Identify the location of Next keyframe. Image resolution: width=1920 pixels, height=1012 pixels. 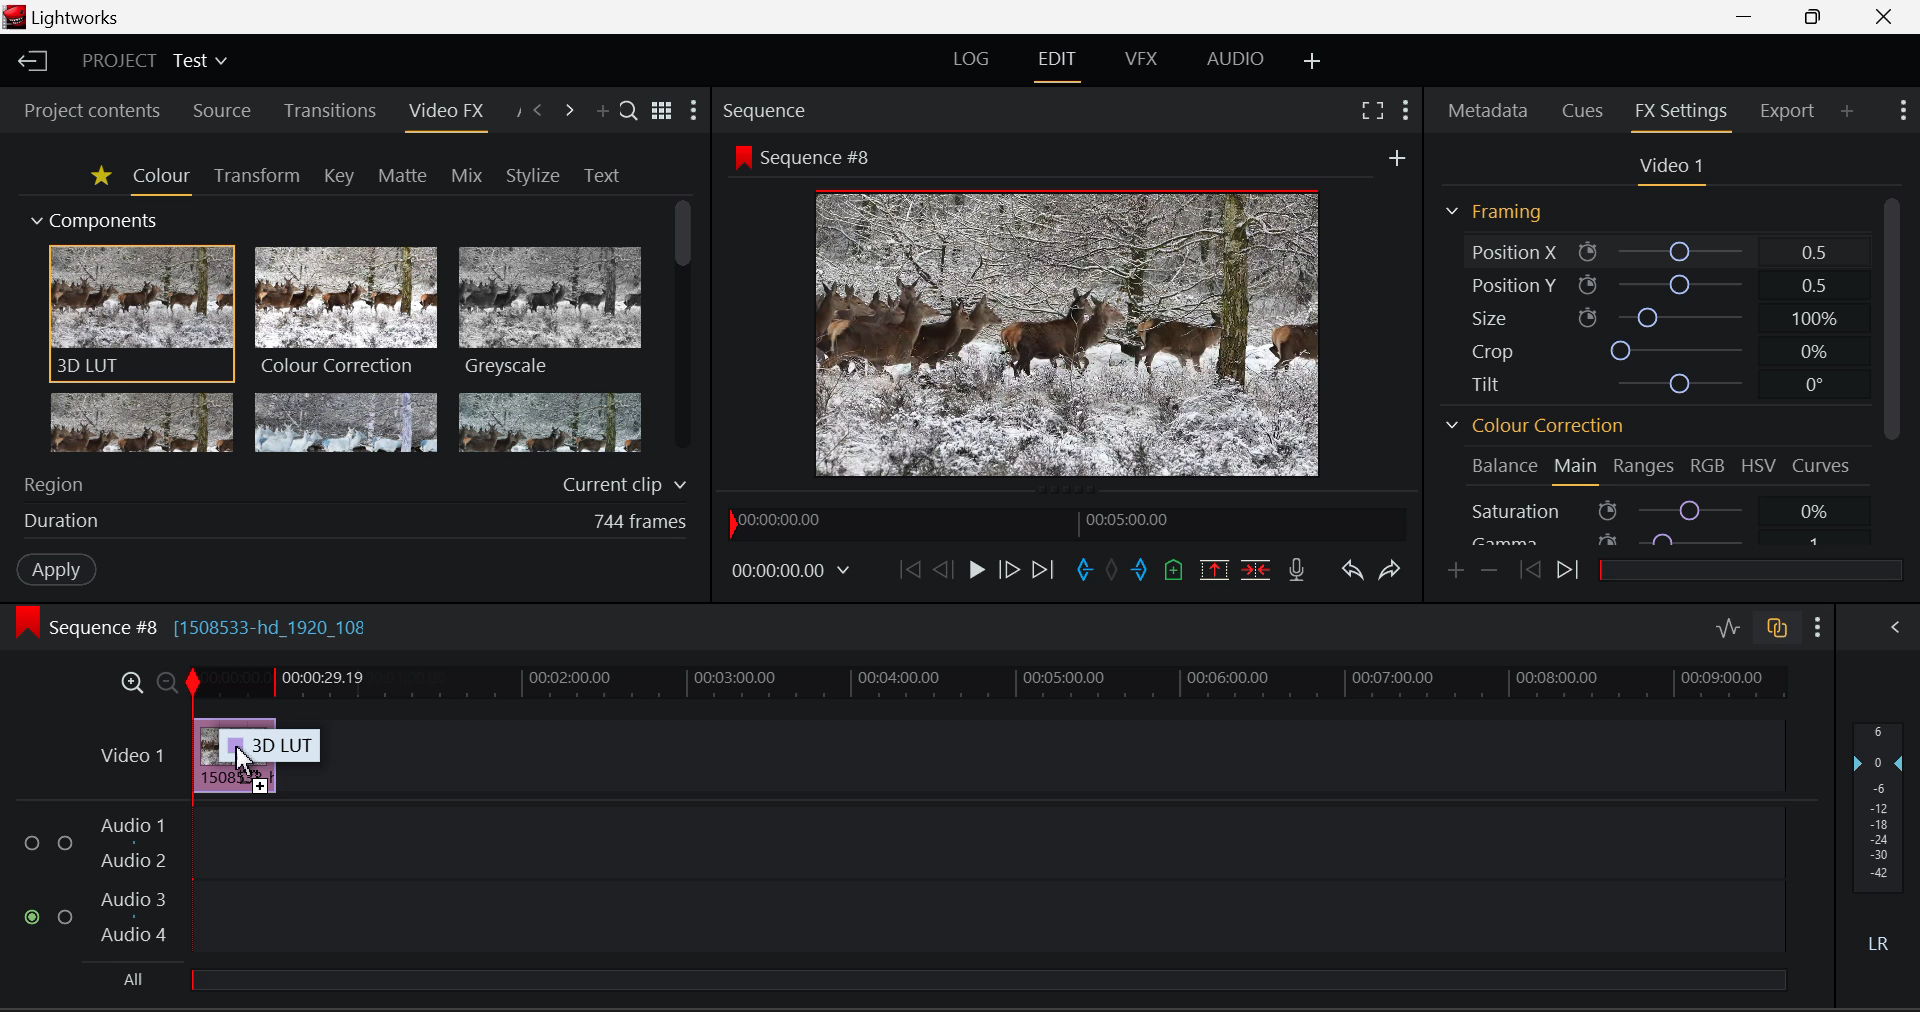
(1568, 570).